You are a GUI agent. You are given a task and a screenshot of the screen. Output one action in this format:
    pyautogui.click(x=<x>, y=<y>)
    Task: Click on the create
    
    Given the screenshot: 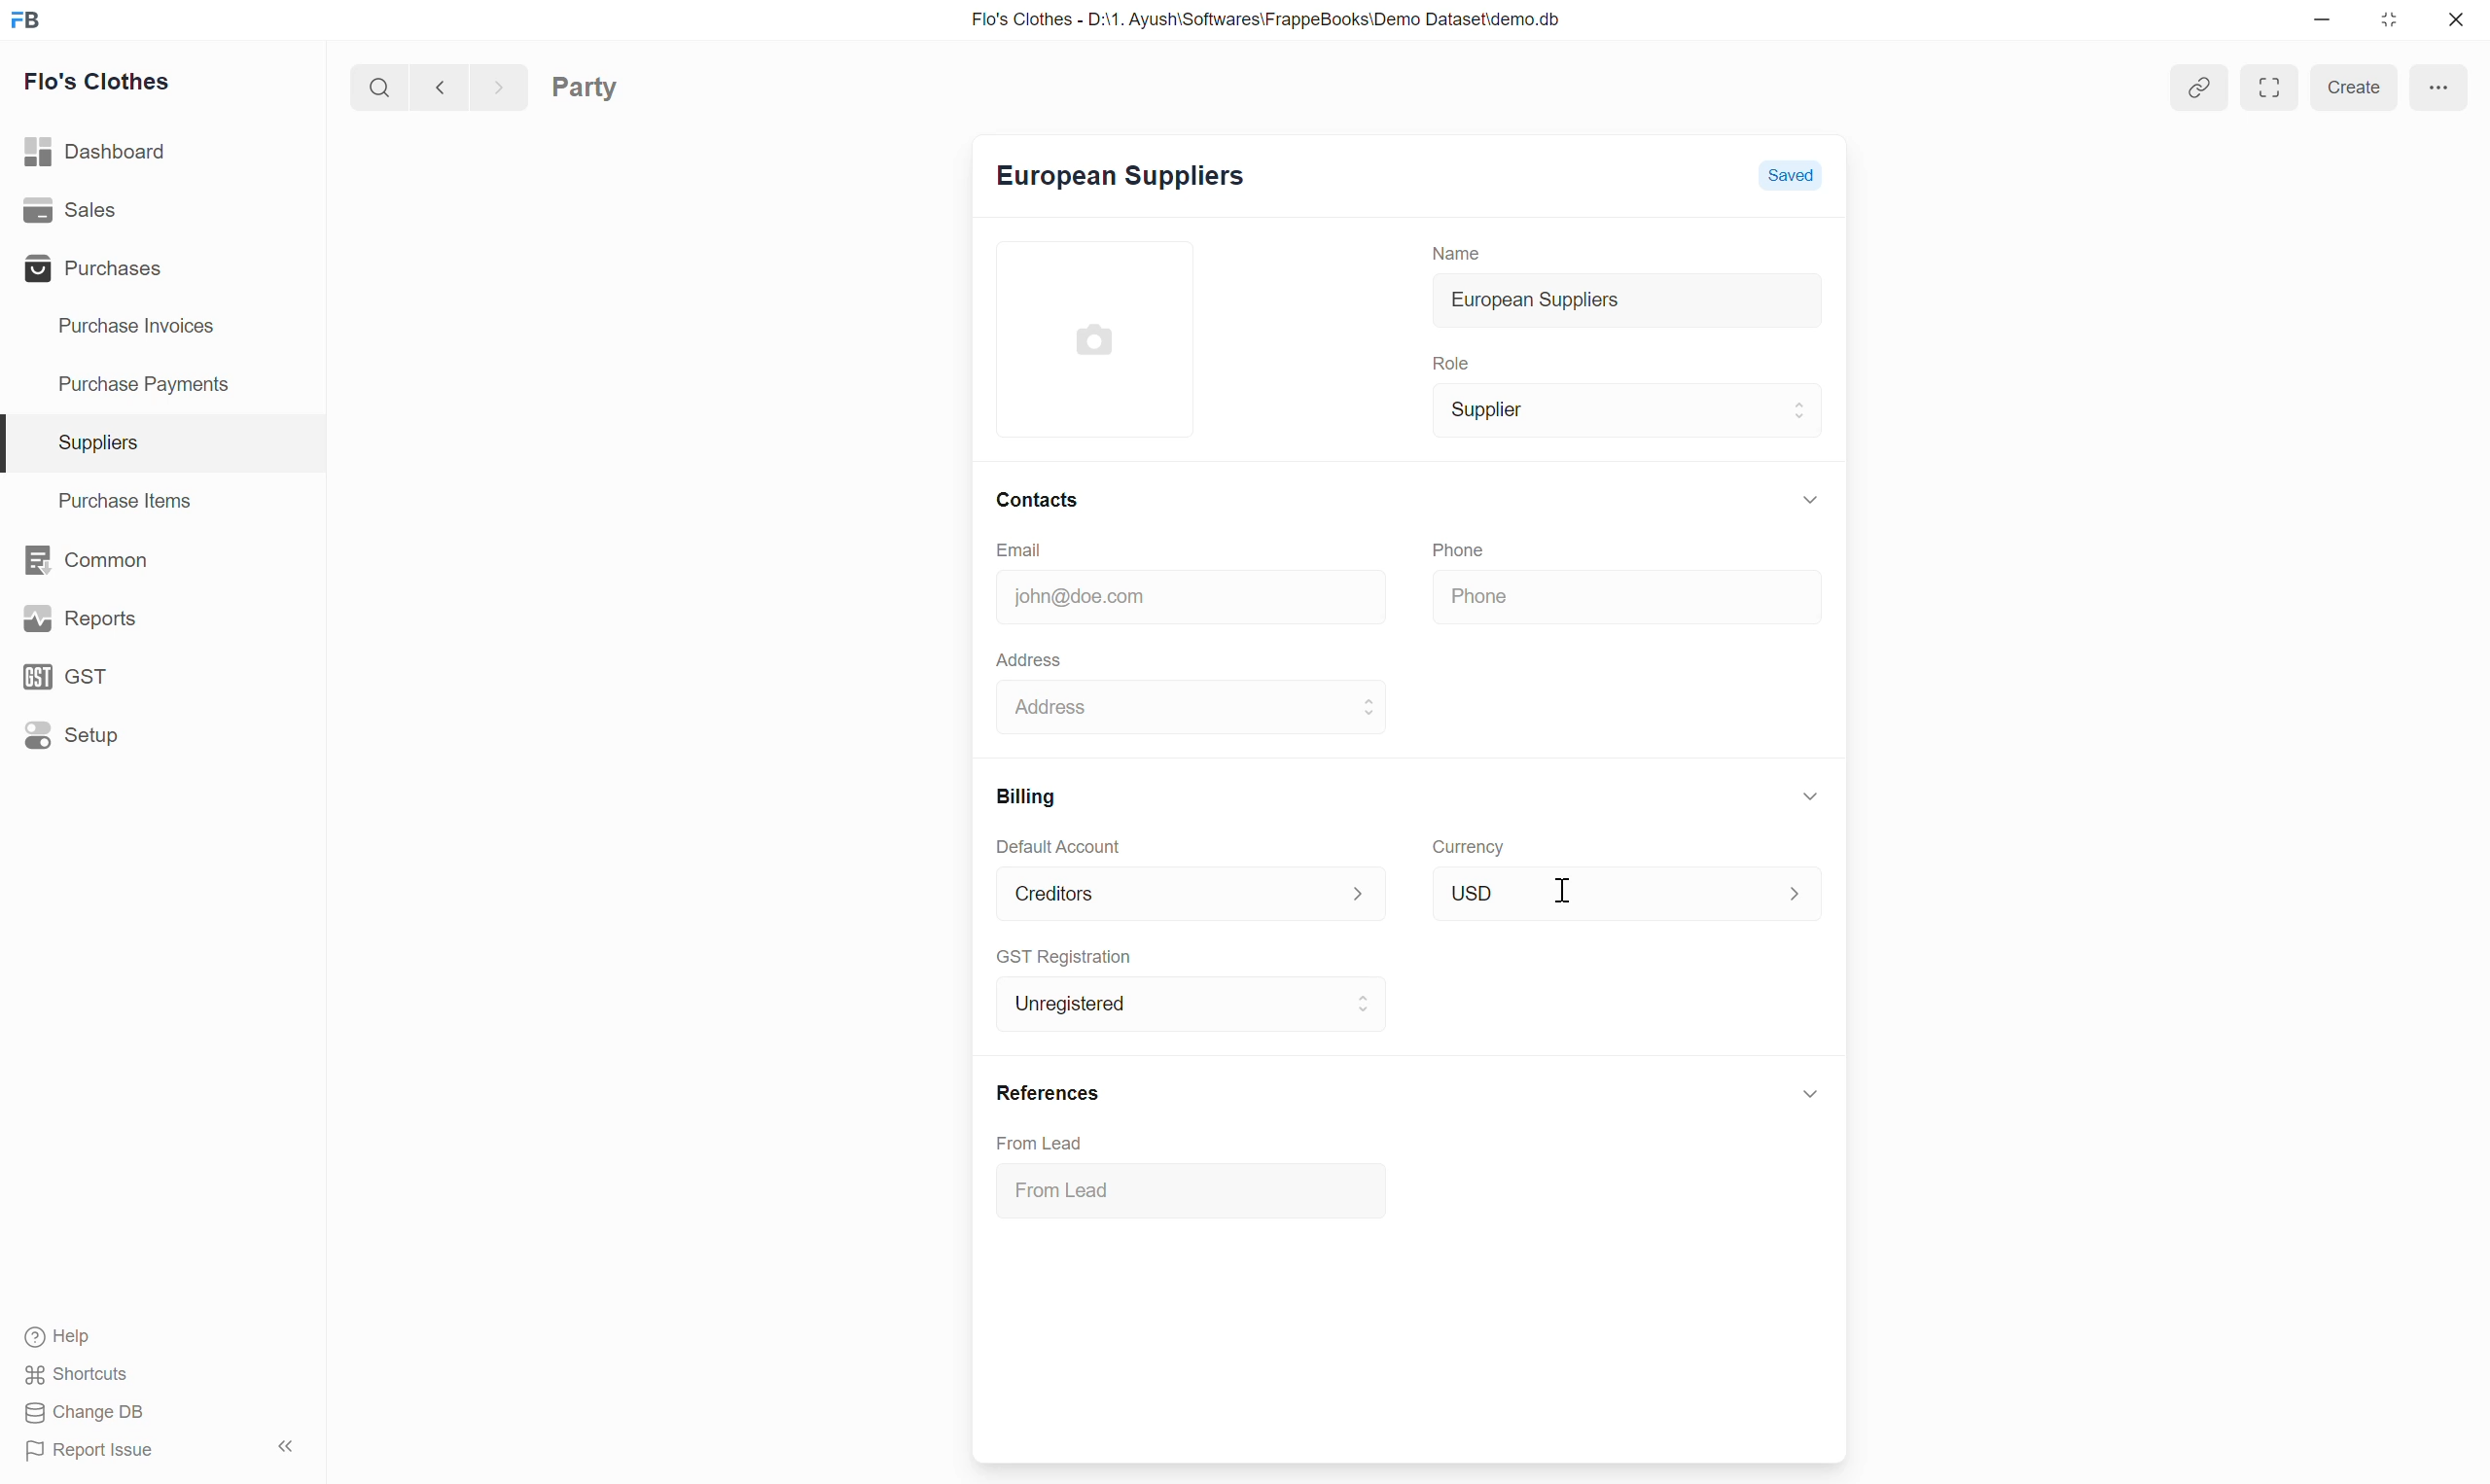 What is the action you would take?
    pyautogui.click(x=2348, y=87)
    